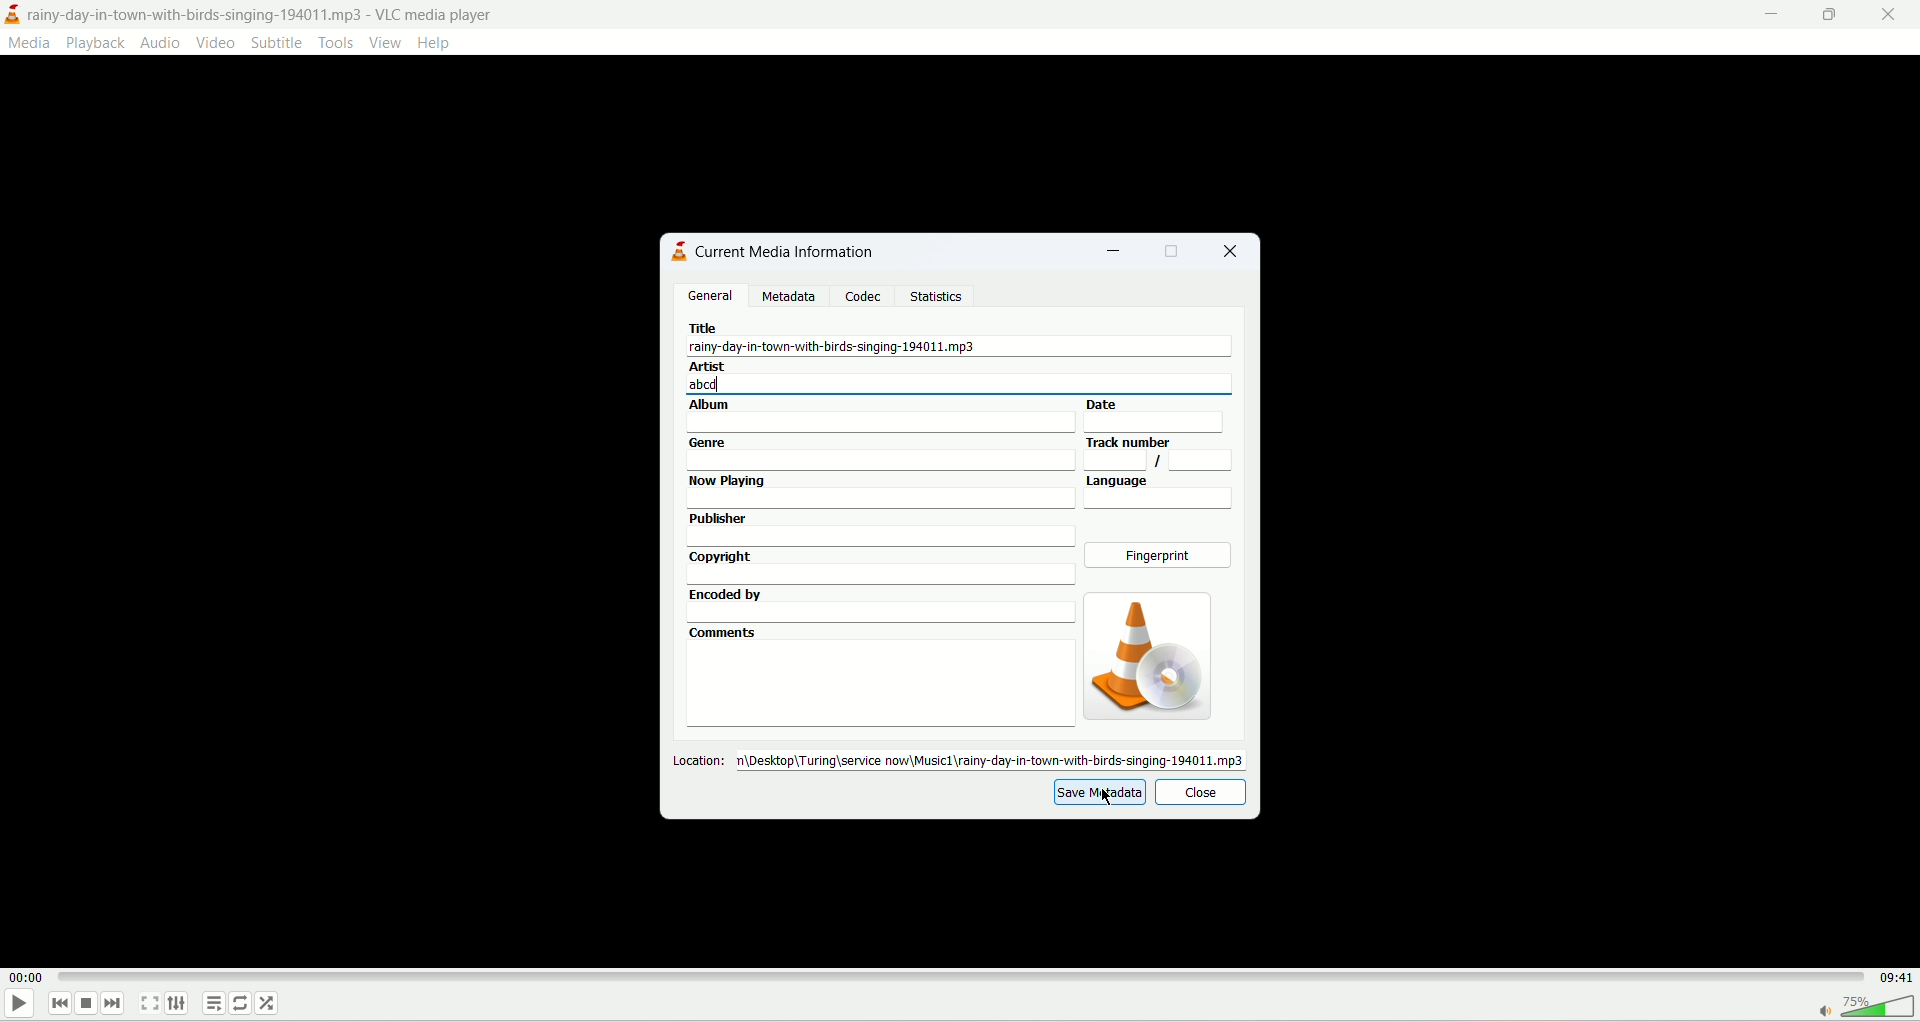  Describe the element at coordinates (97, 43) in the screenshot. I see `playback` at that location.